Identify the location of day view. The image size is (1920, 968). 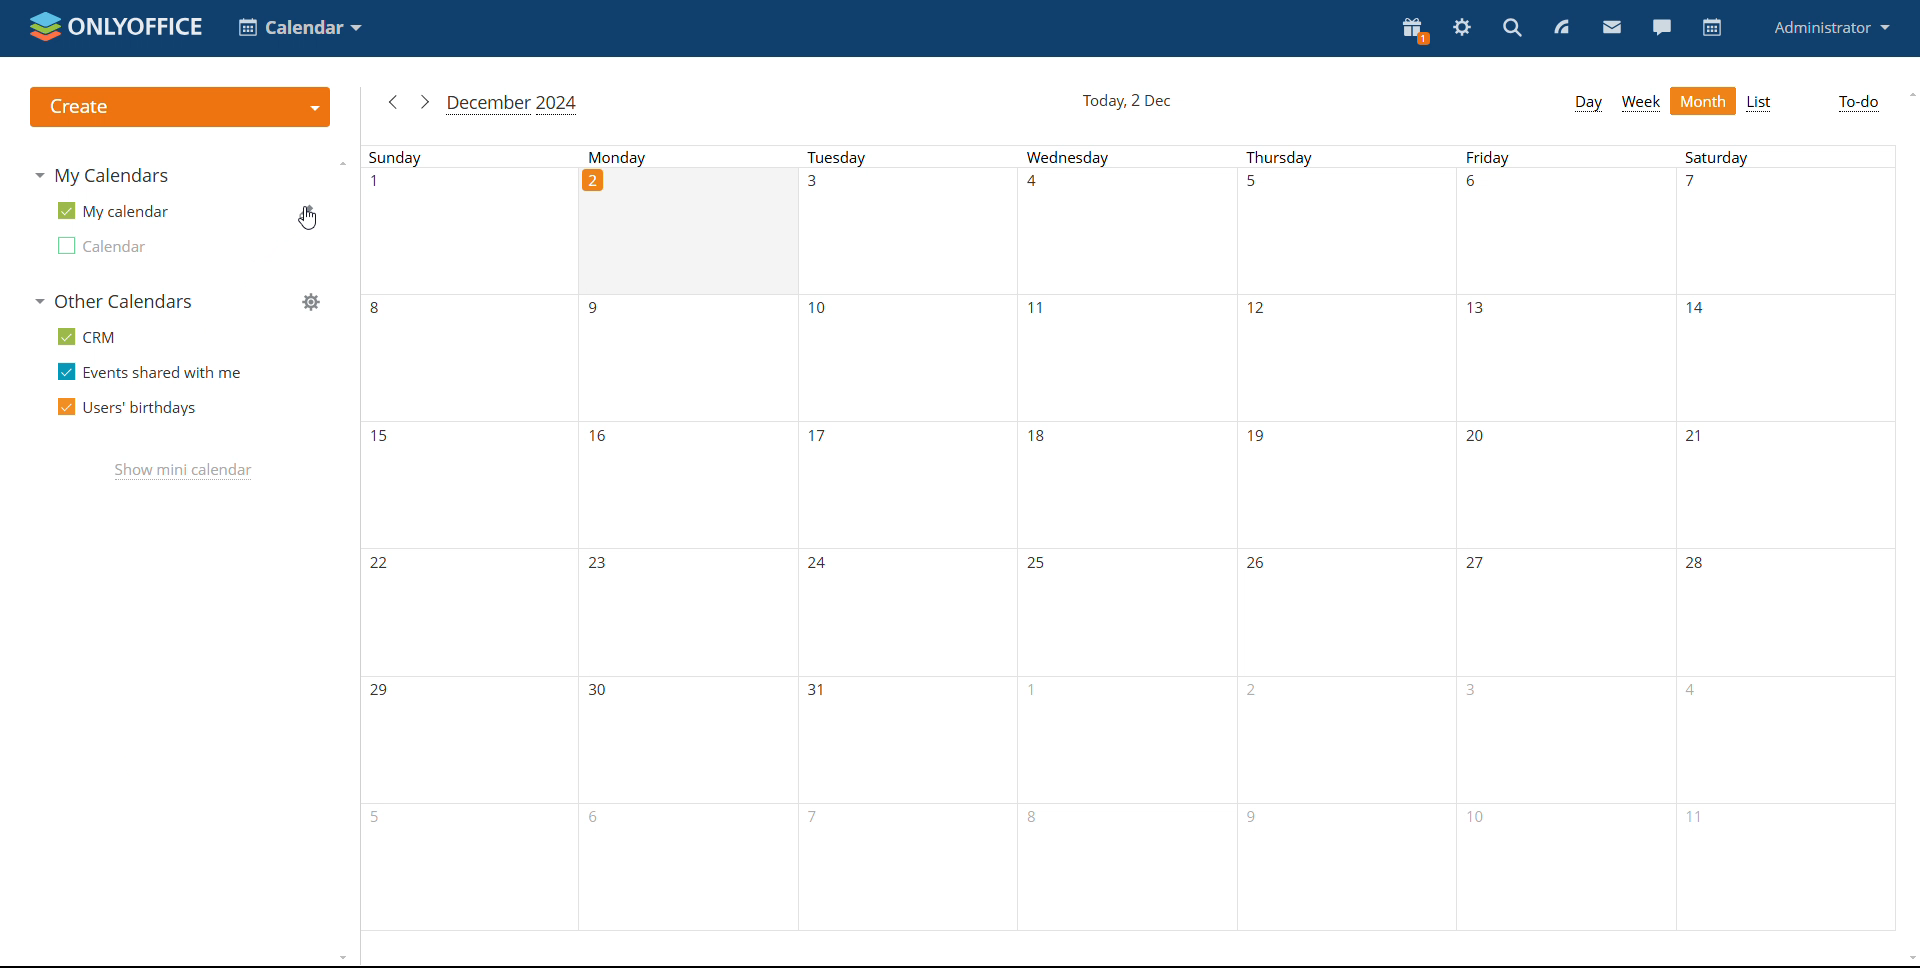
(1588, 102).